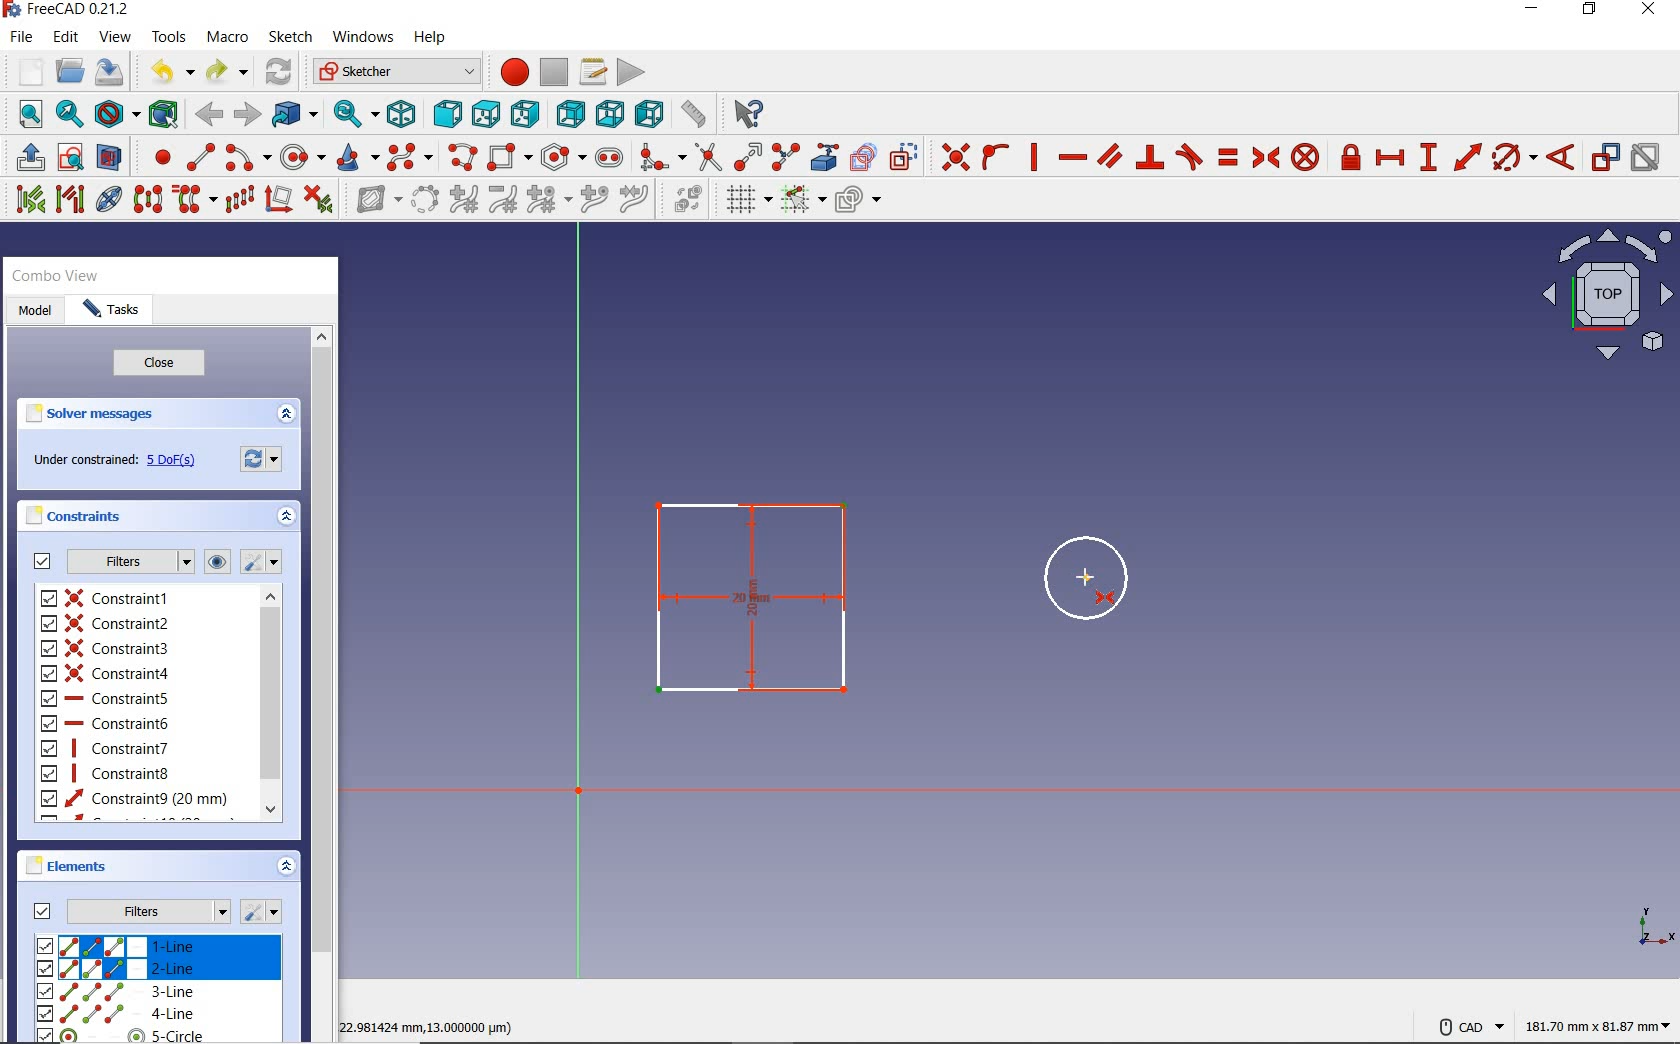 The width and height of the screenshot is (1680, 1044). Describe the element at coordinates (271, 809) in the screenshot. I see `Scroll down` at that location.